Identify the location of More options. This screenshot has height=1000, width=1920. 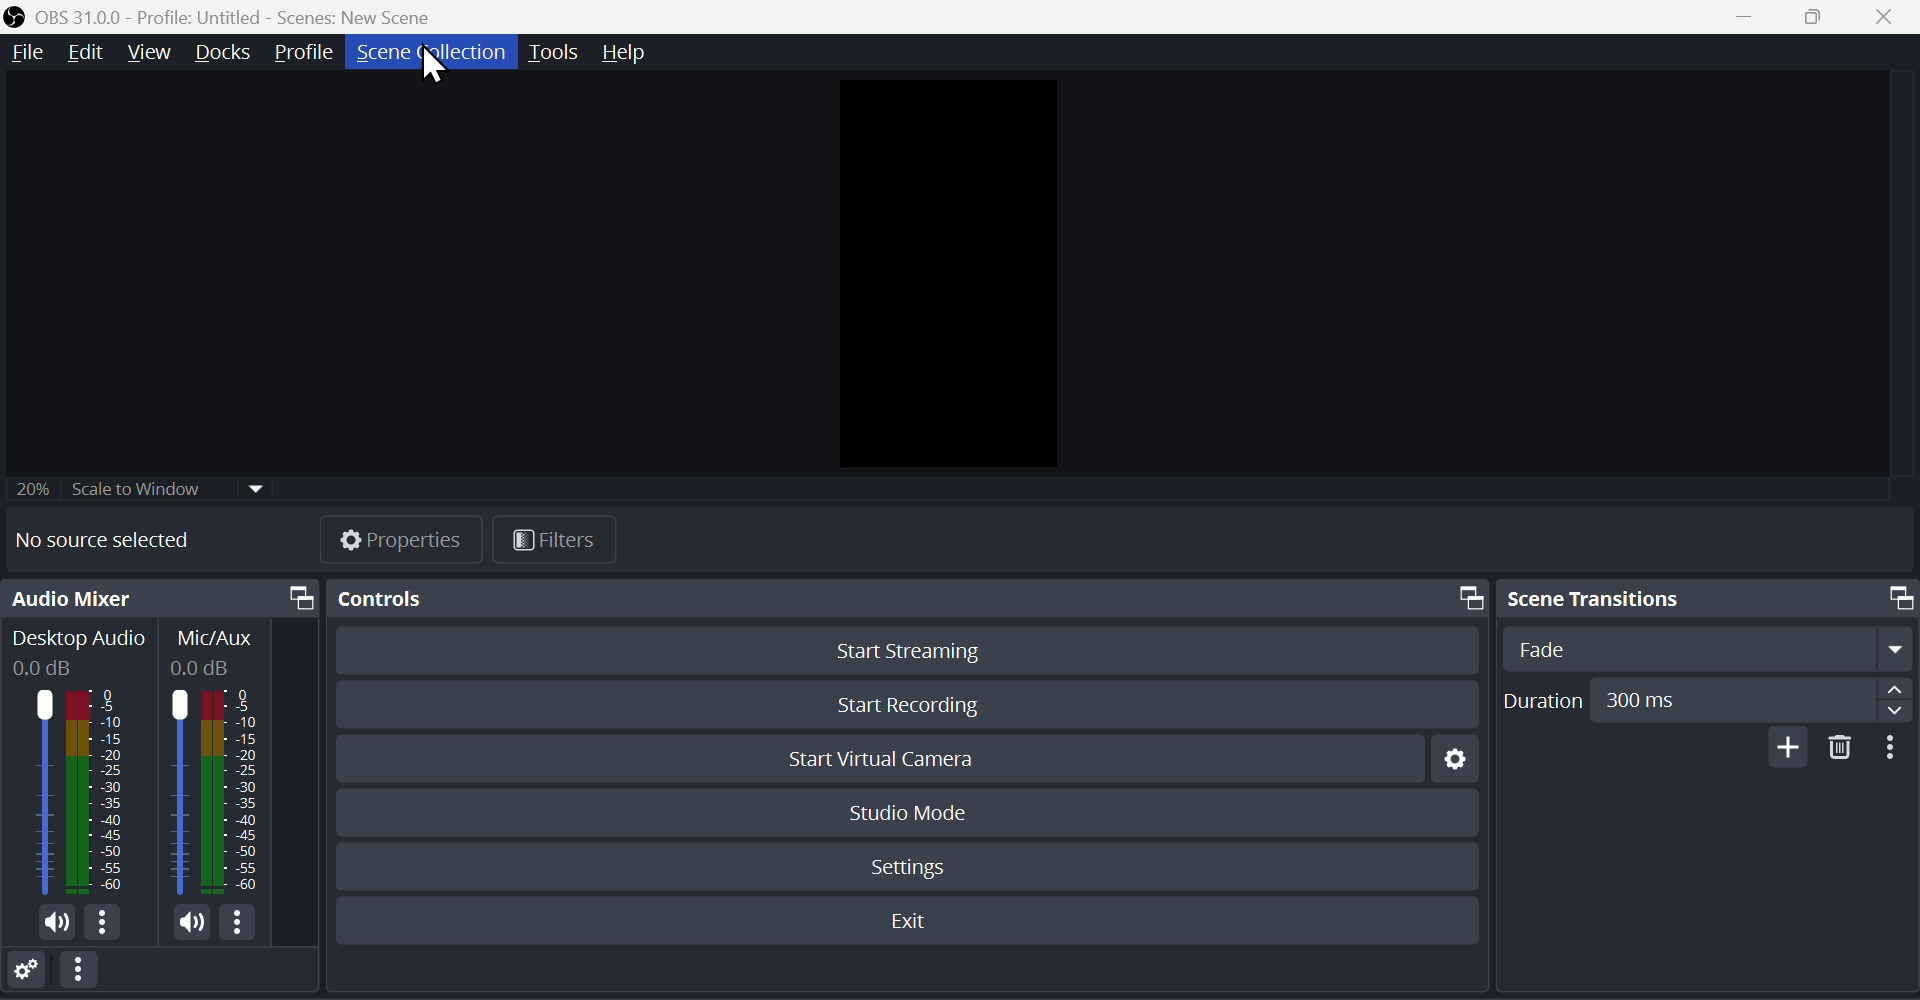
(1895, 748).